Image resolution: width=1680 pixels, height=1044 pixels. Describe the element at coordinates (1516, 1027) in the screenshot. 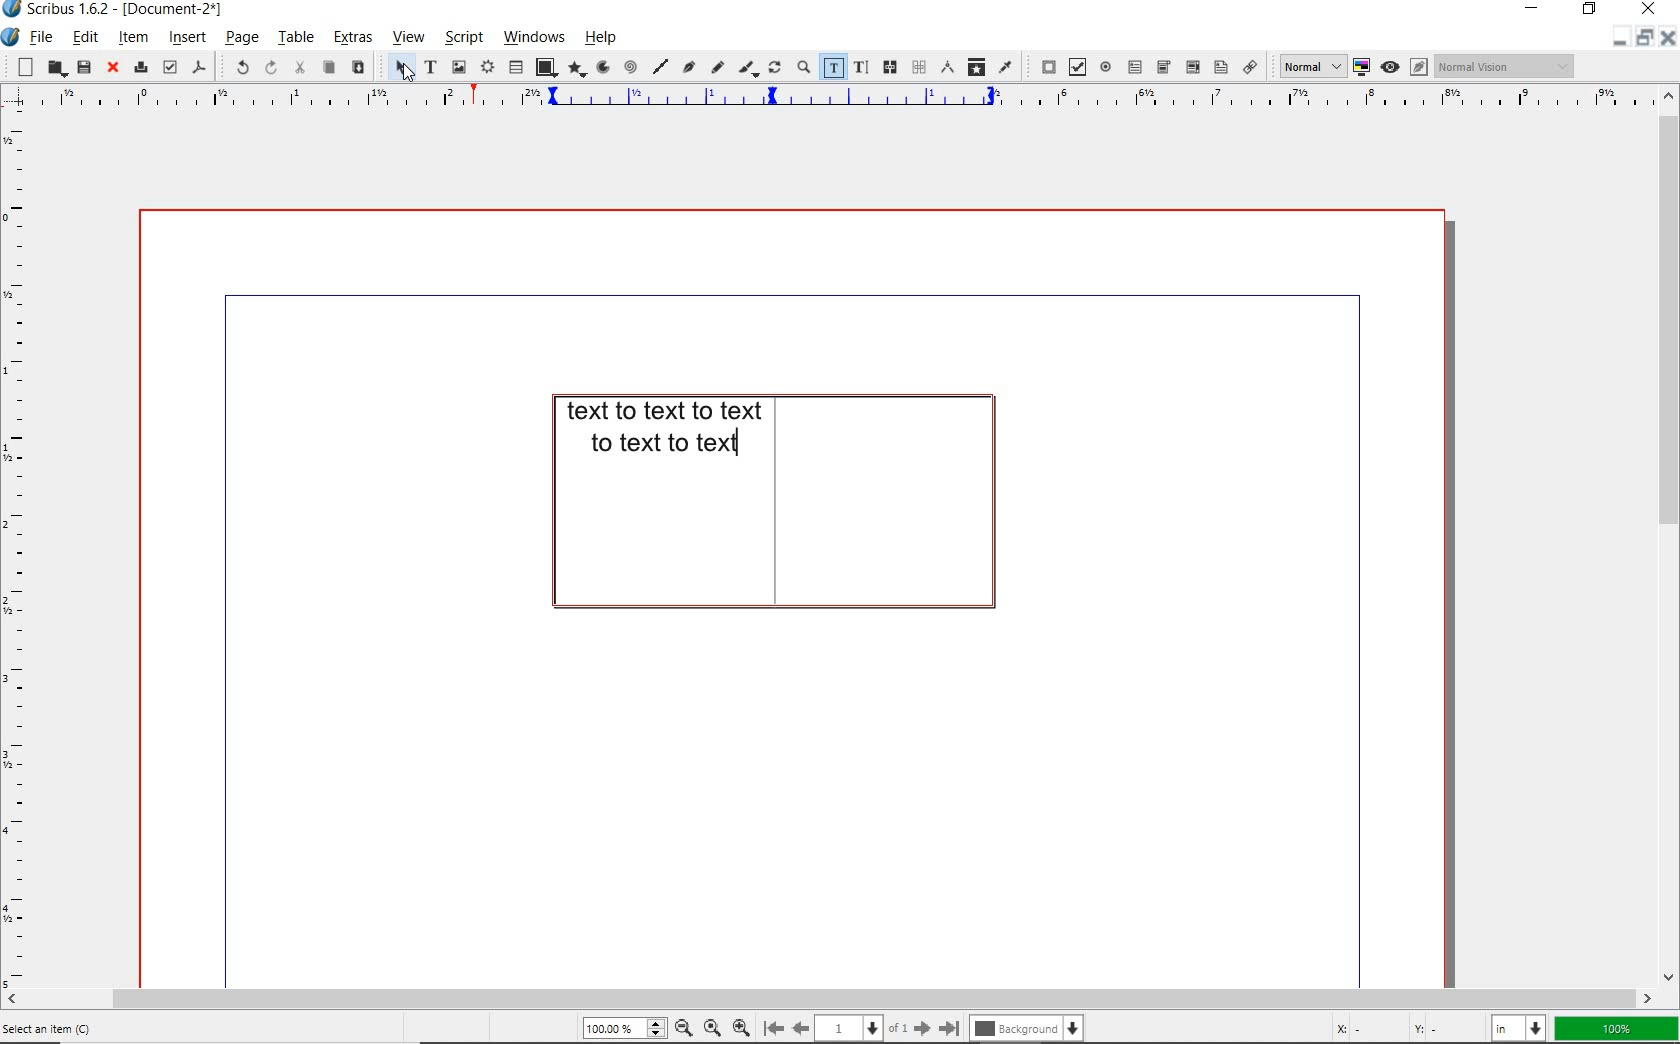

I see `select unit` at that location.